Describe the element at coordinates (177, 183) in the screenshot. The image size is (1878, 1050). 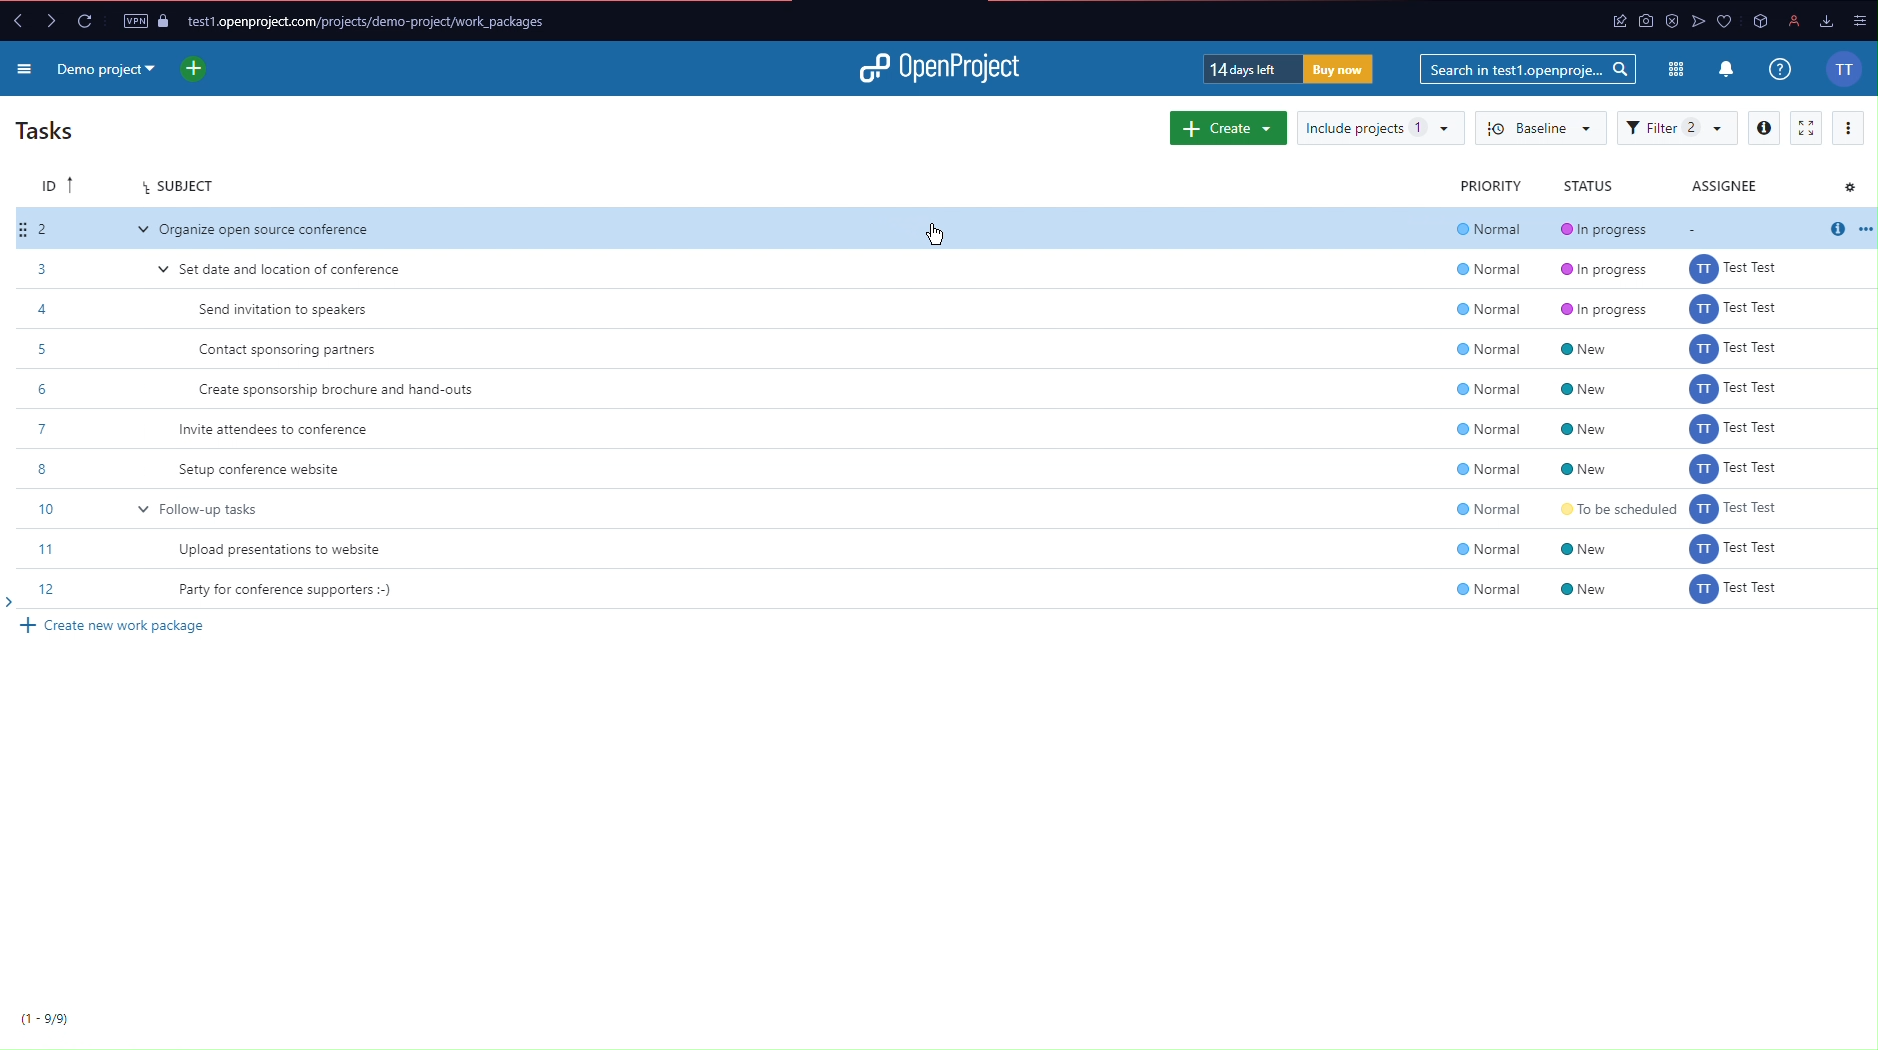
I see `Subject` at that location.